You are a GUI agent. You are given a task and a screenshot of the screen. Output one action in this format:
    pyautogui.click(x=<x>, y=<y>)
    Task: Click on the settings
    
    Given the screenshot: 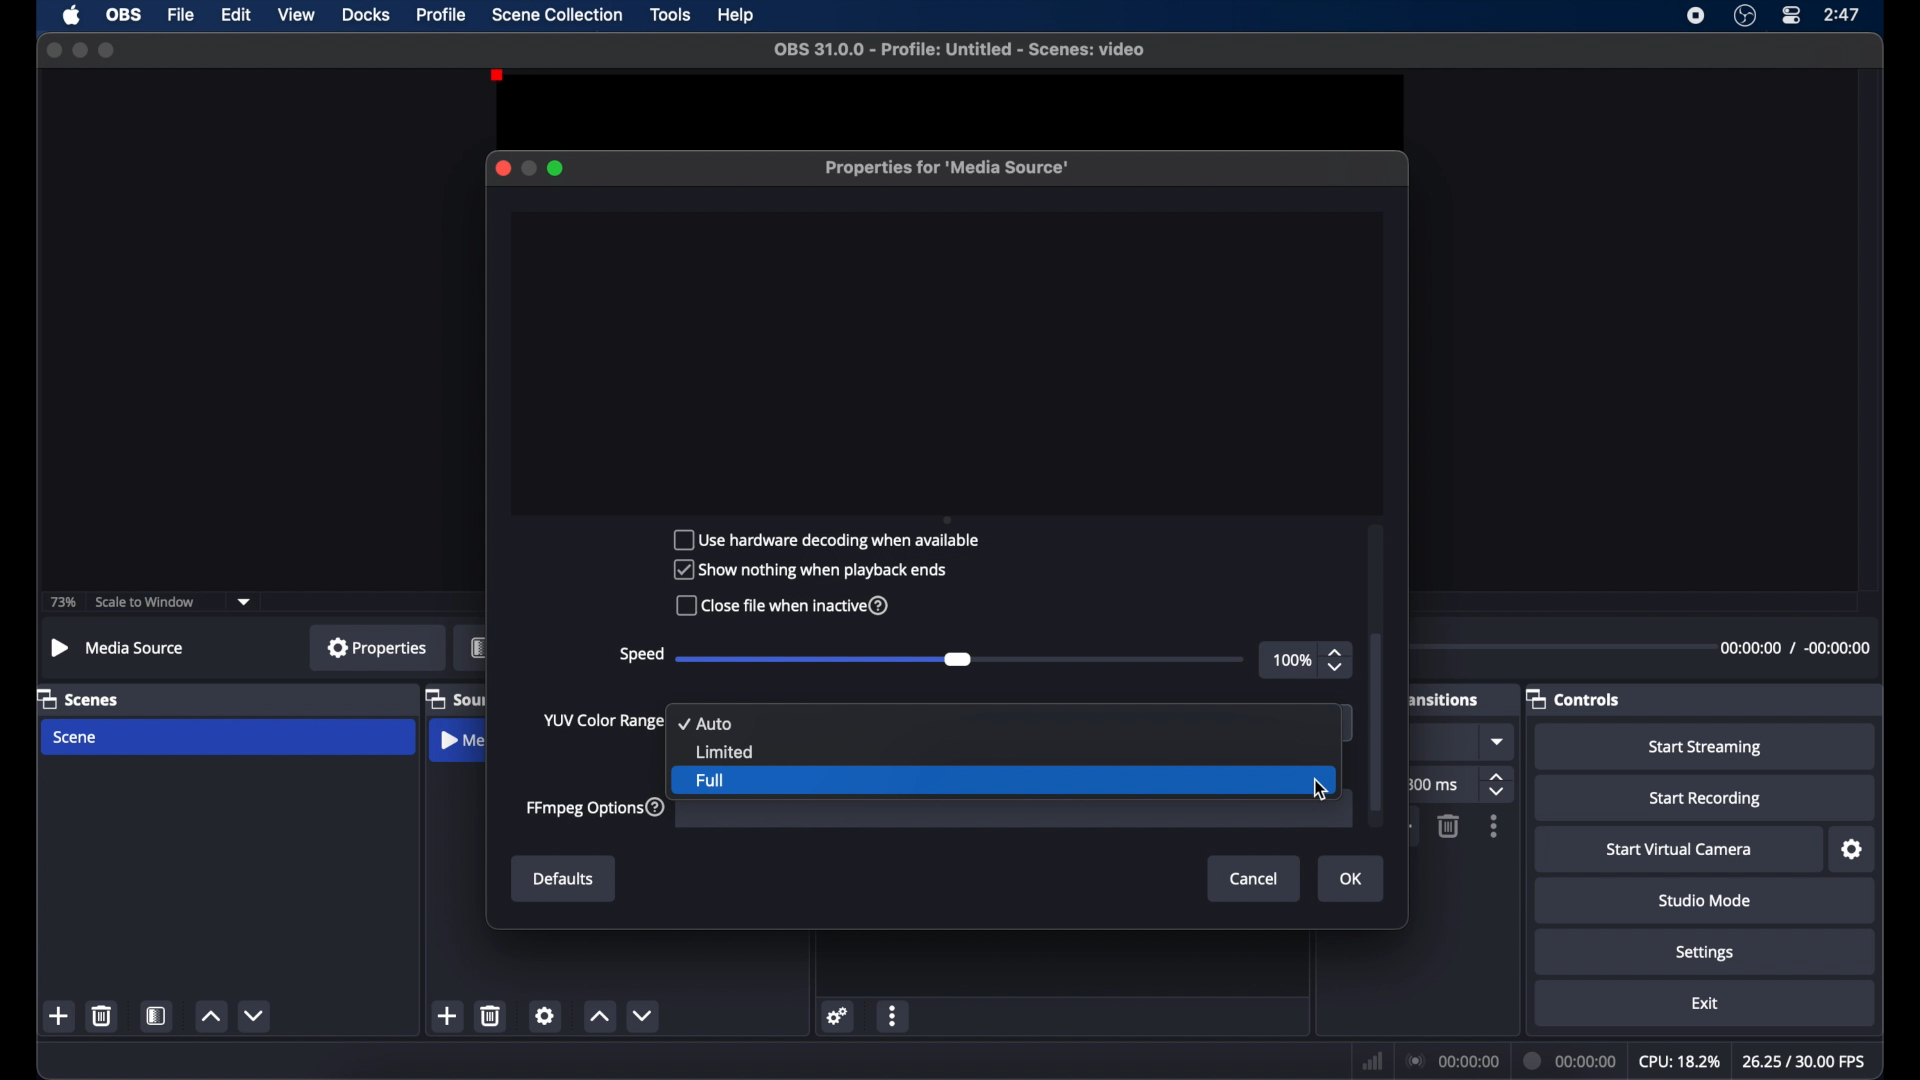 What is the action you would take?
    pyautogui.click(x=1705, y=954)
    